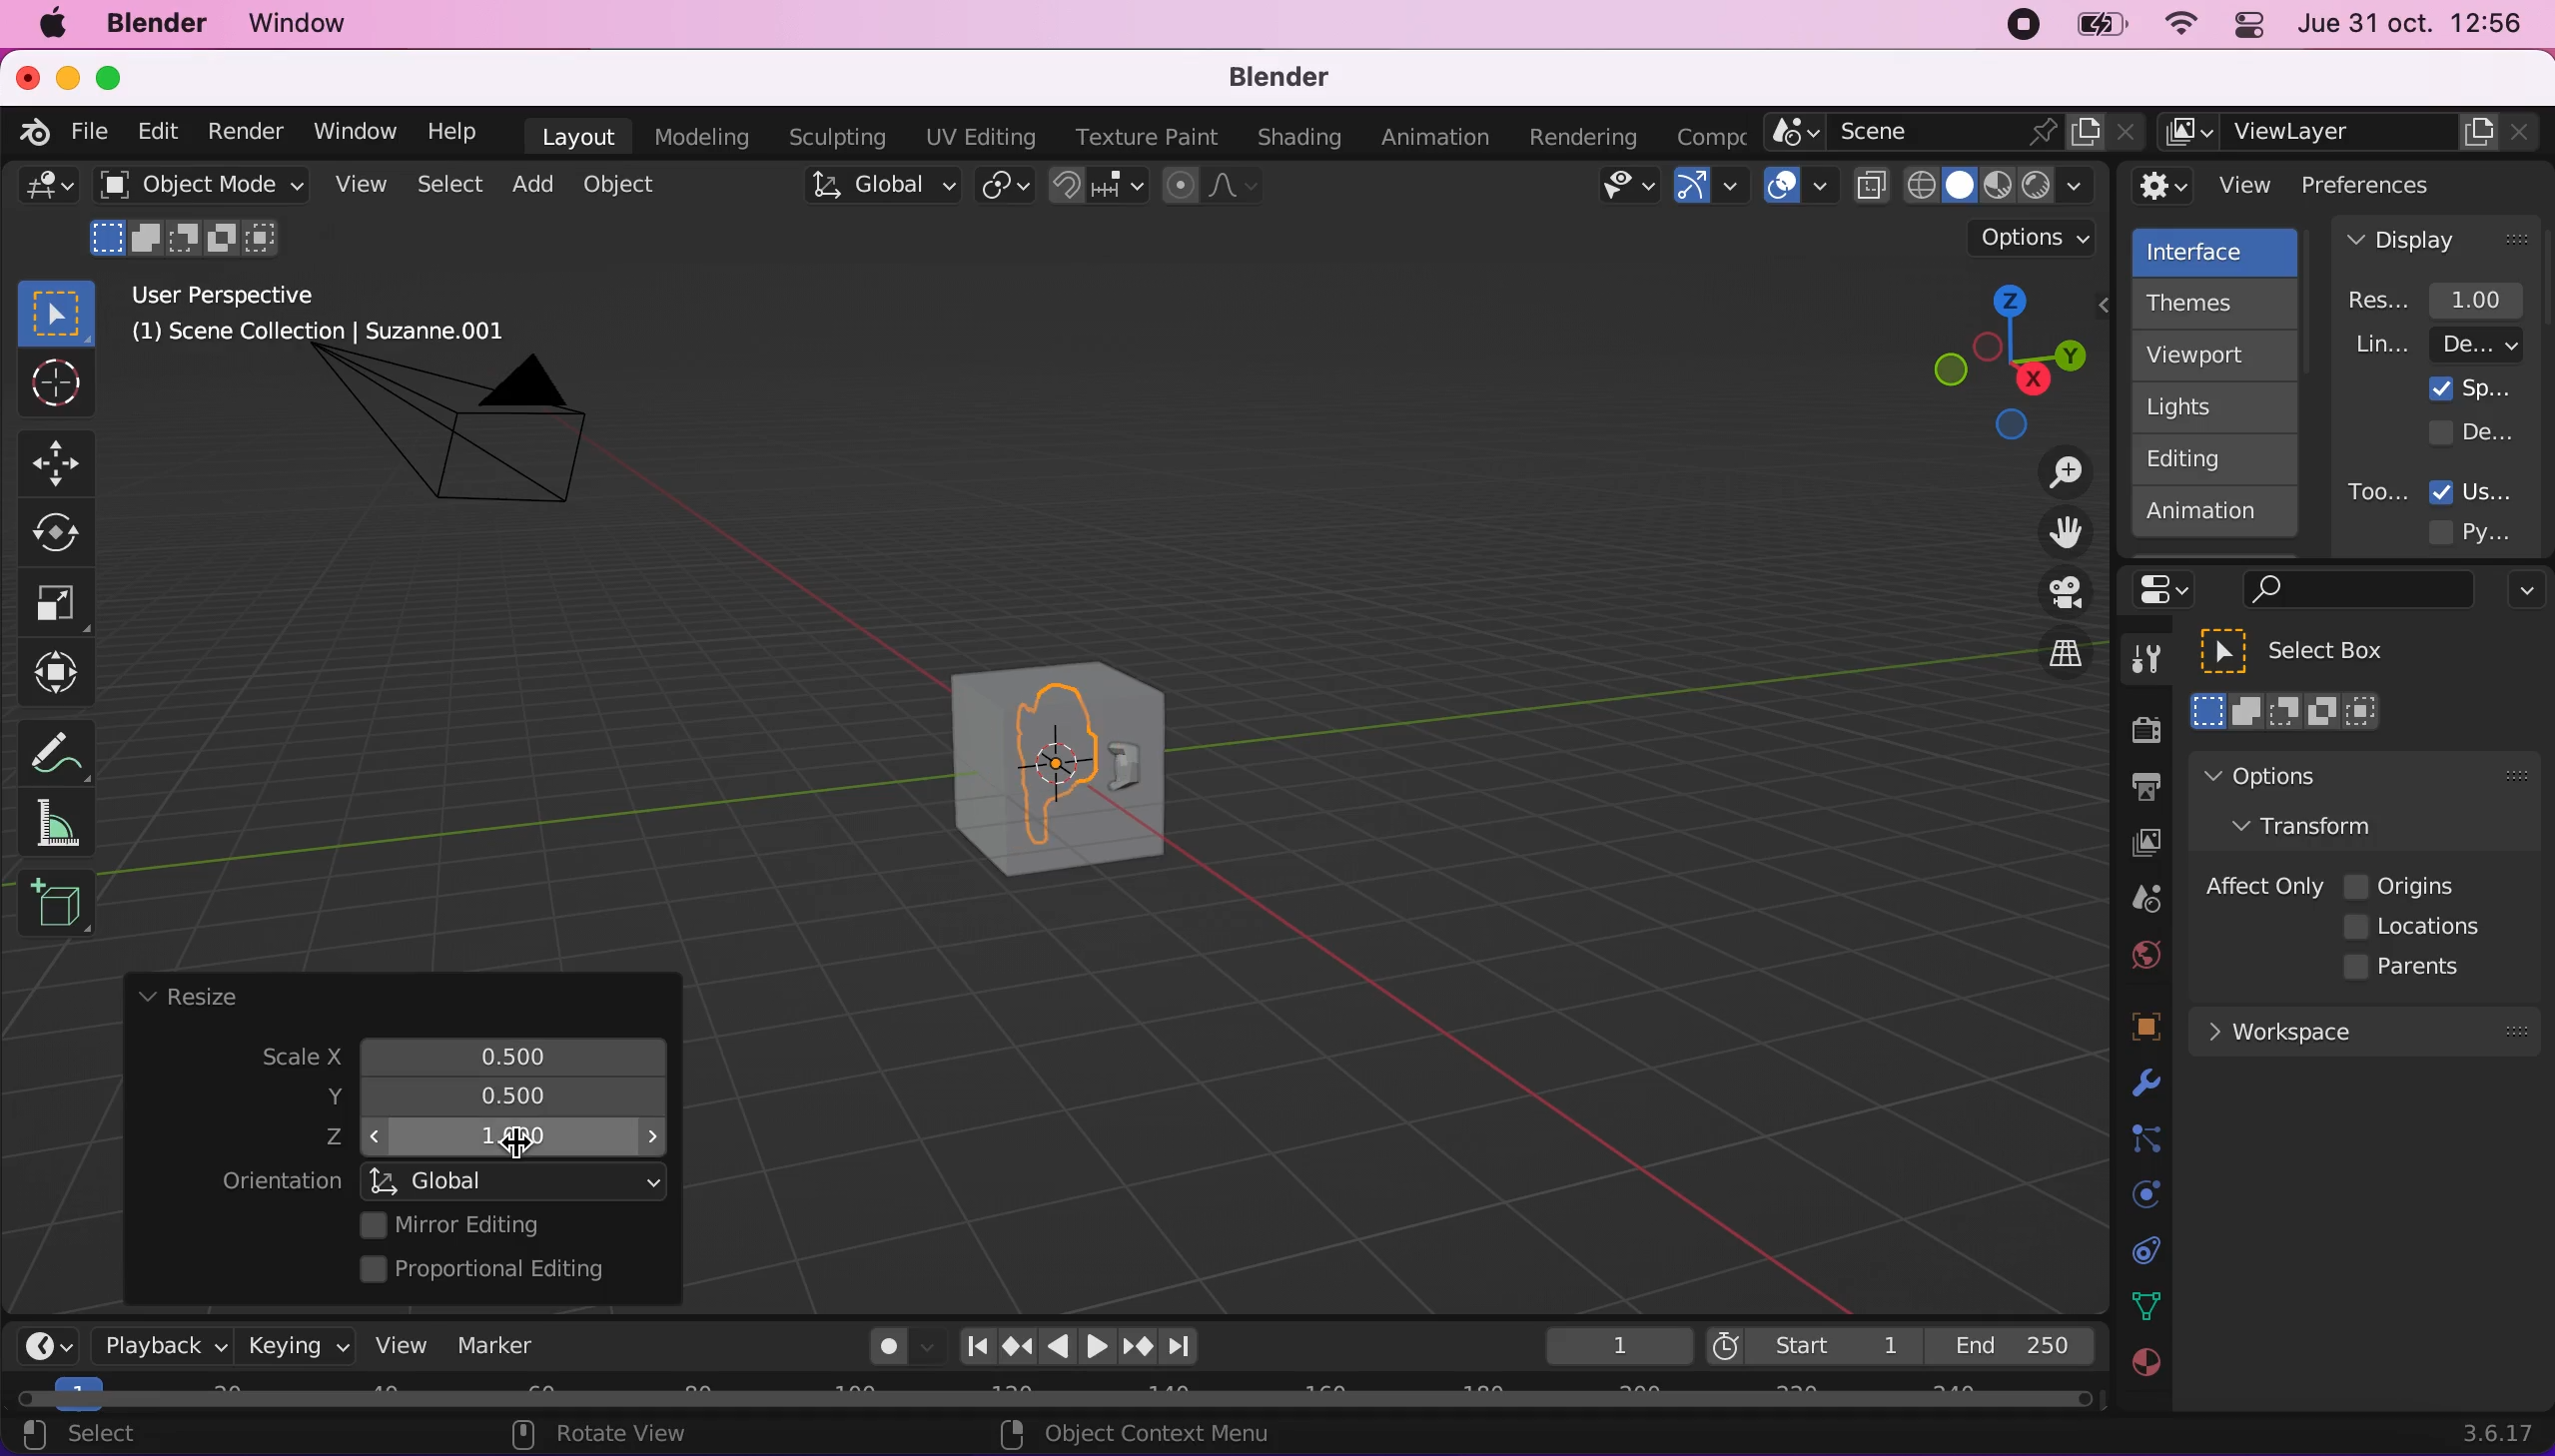 This screenshot has width=2555, height=1456. Describe the element at coordinates (2212, 303) in the screenshot. I see `themes` at that location.